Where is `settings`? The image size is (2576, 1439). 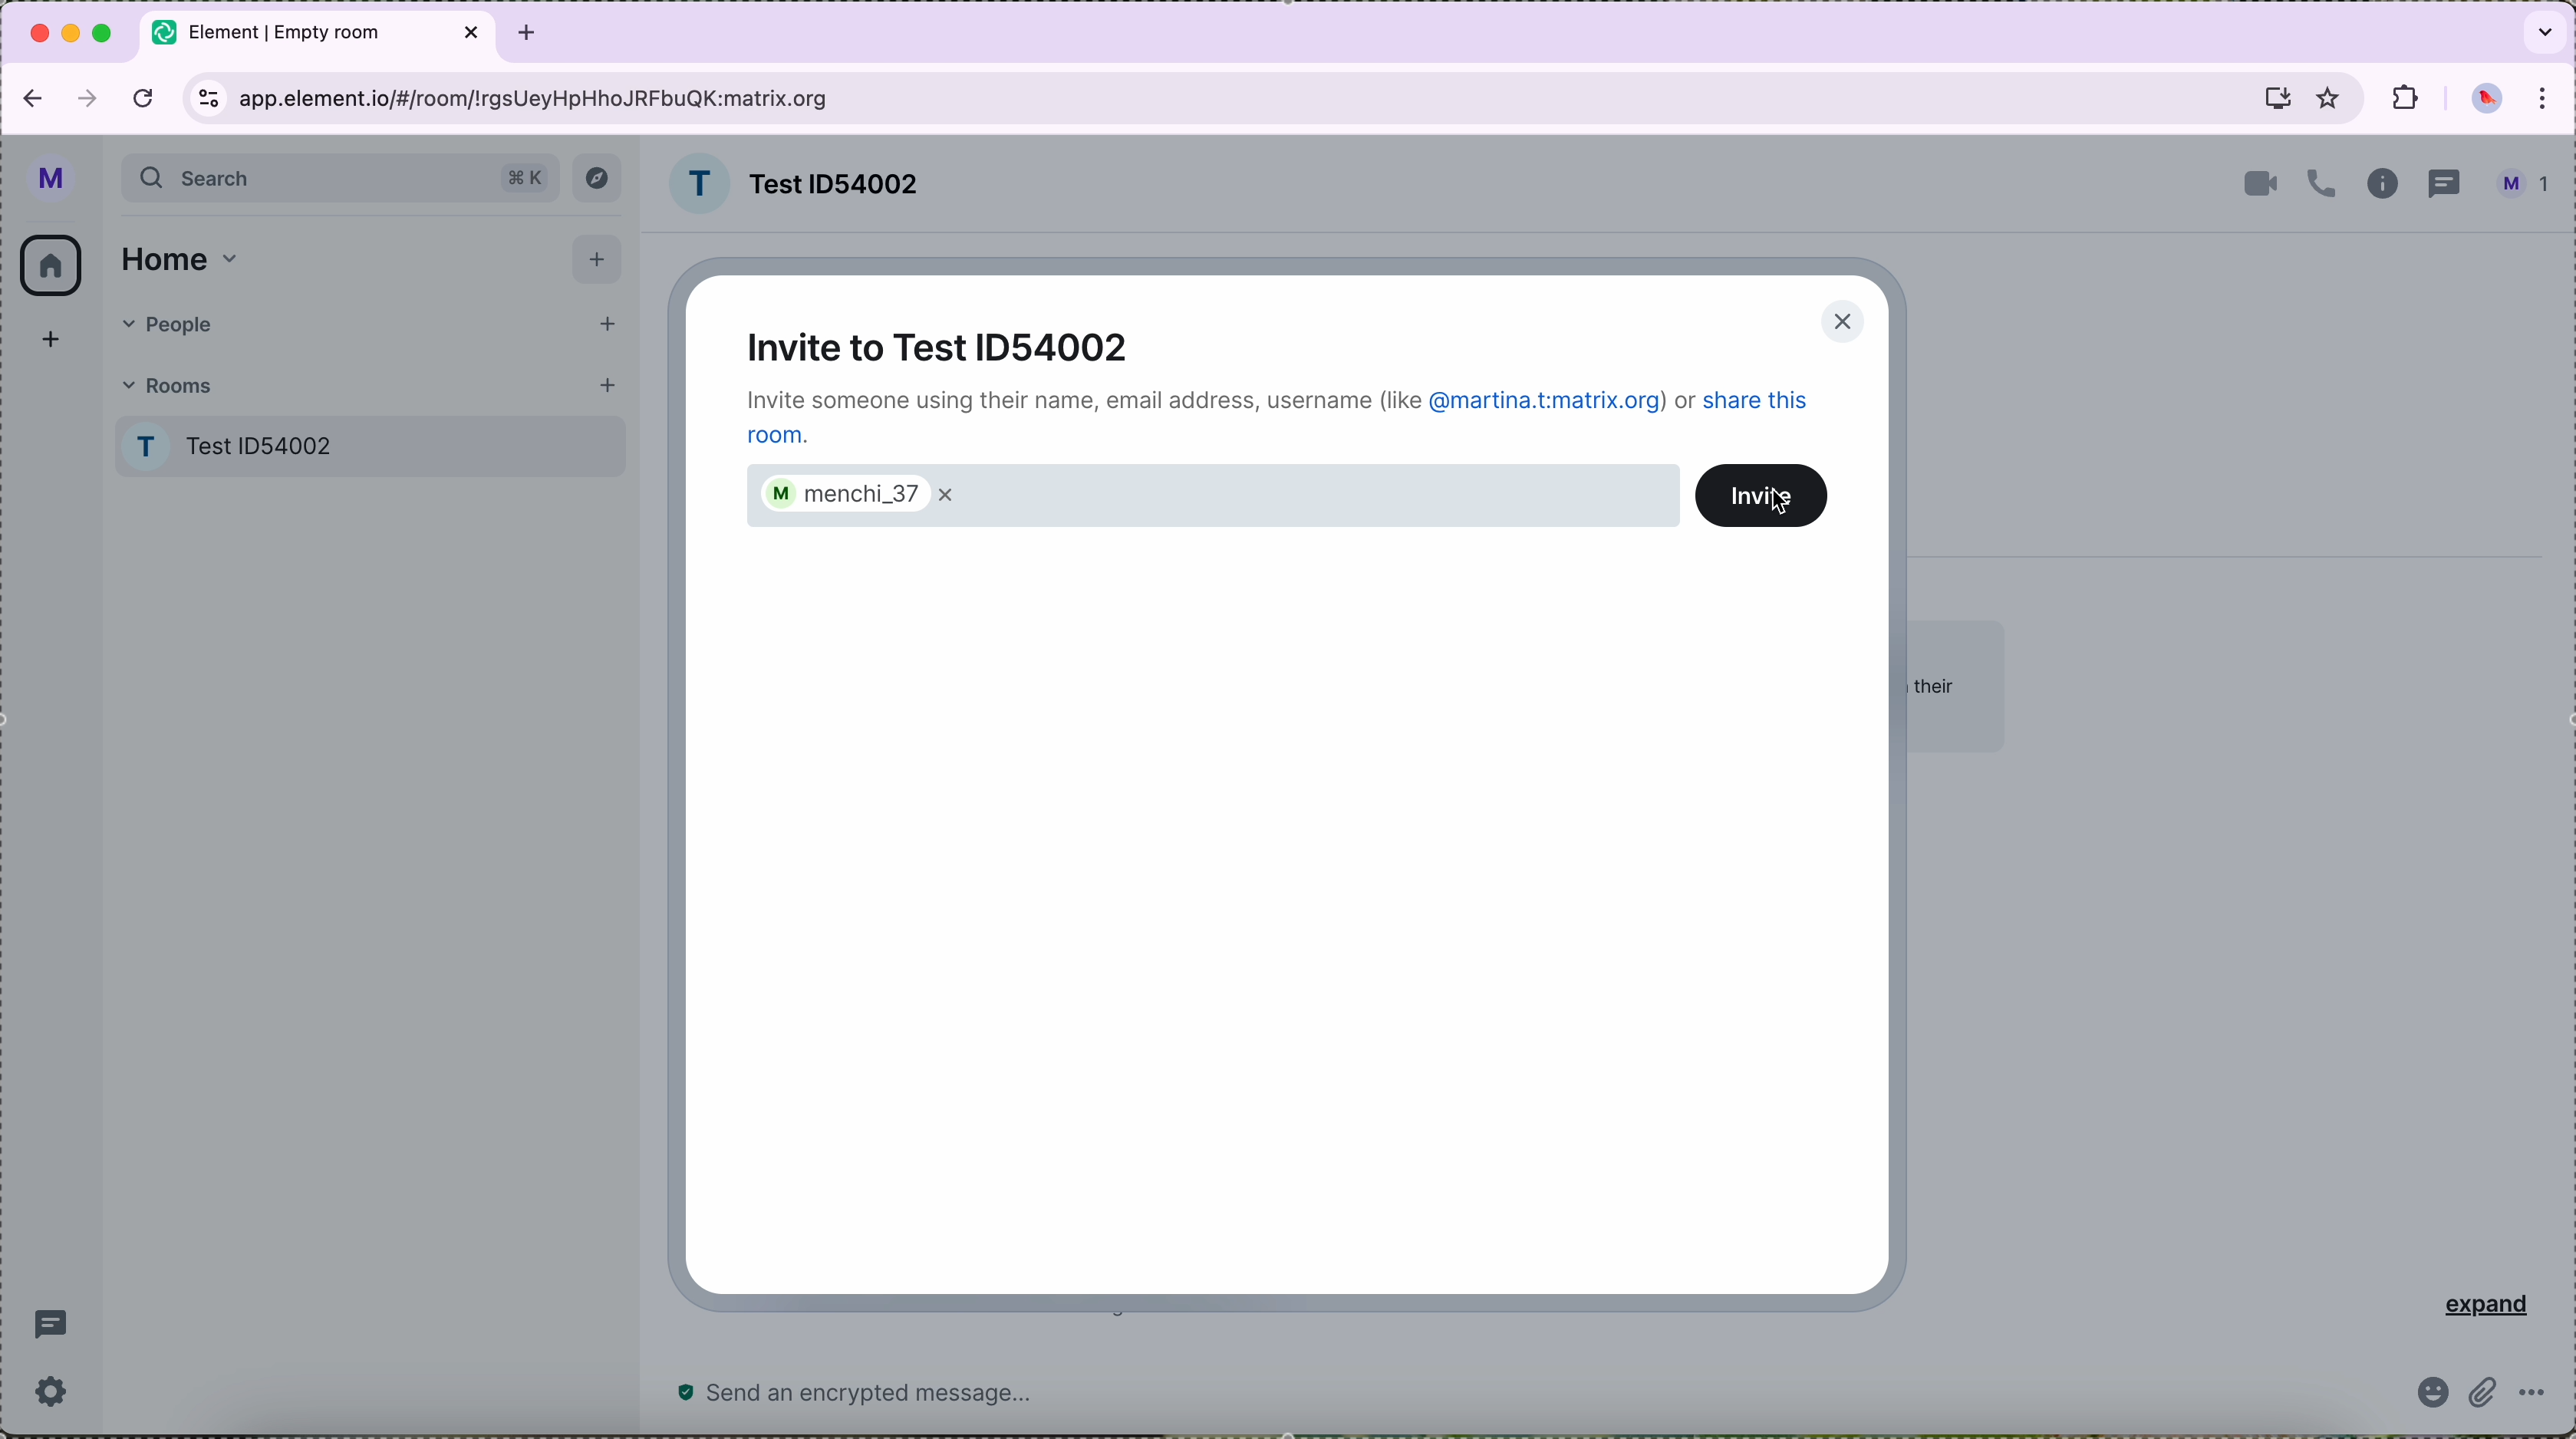
settings is located at coordinates (52, 1390).